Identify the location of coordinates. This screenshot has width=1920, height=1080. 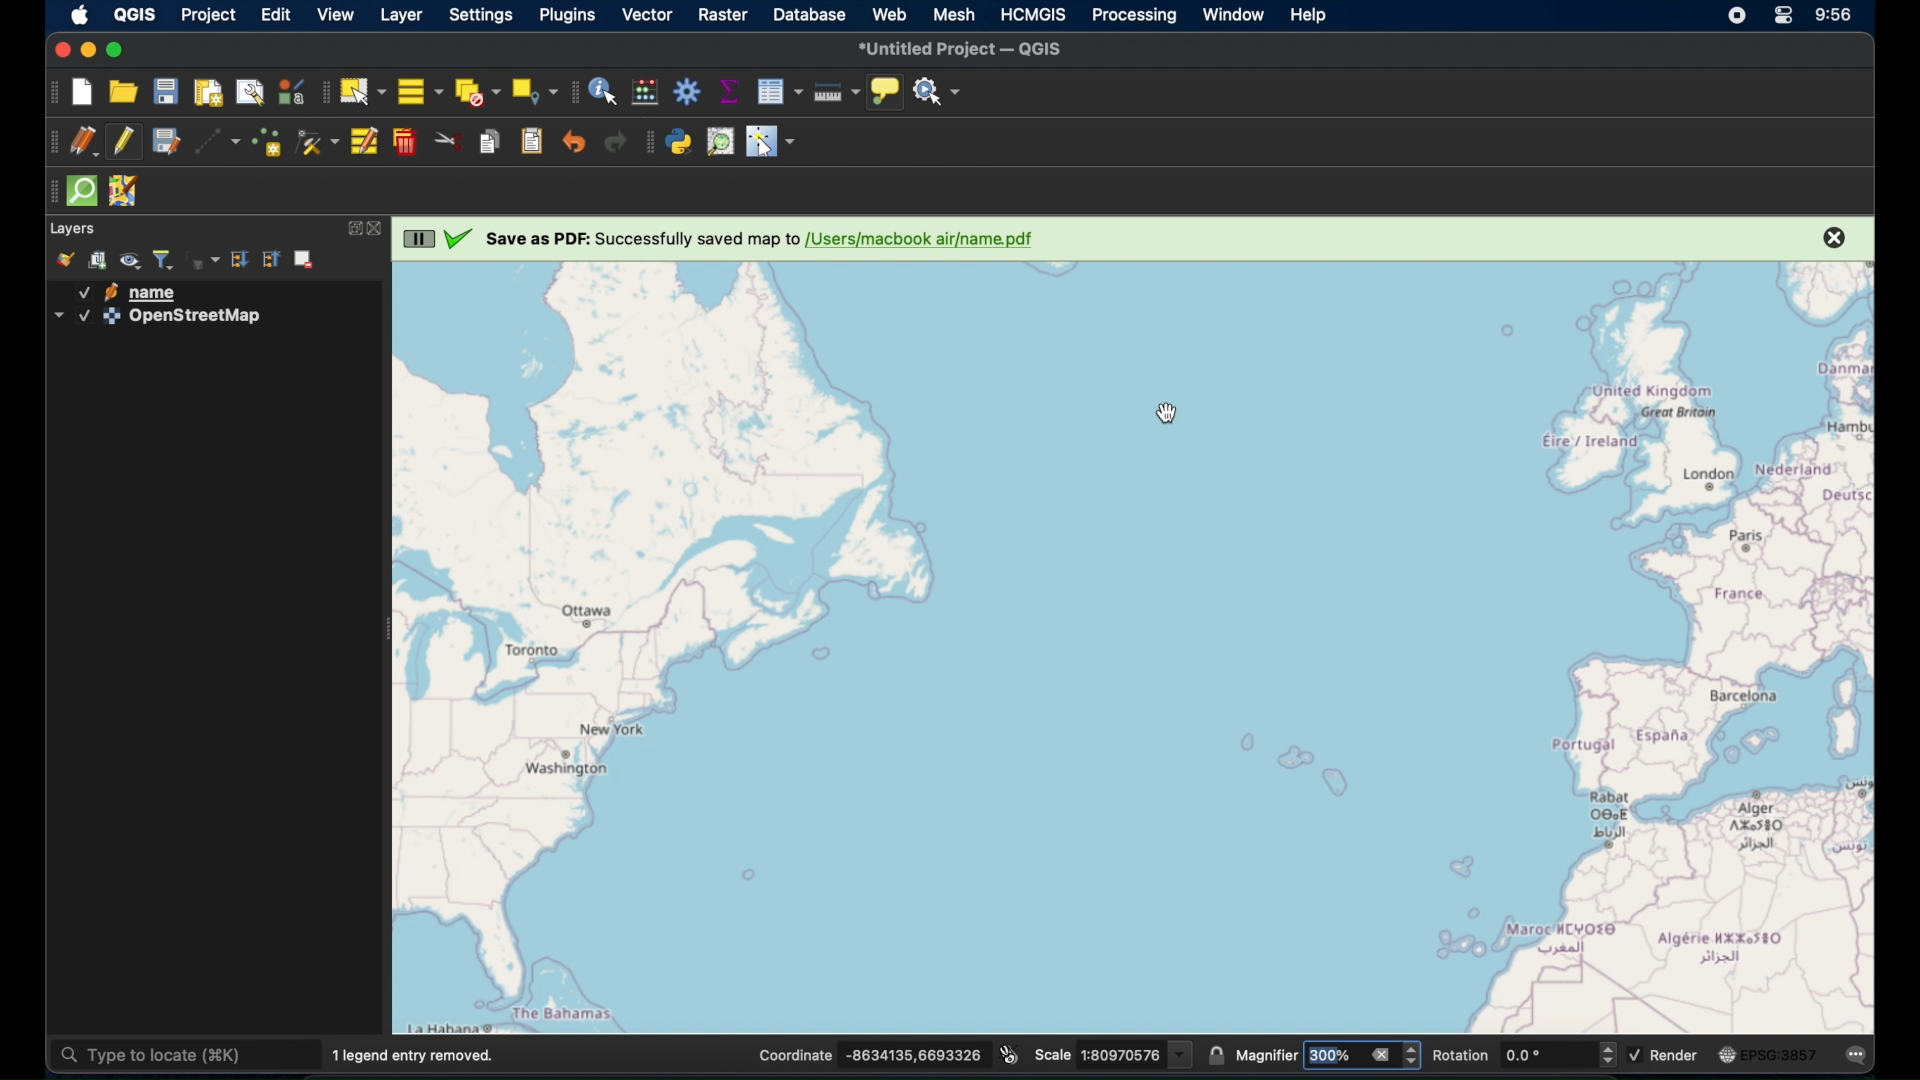
(873, 1056).